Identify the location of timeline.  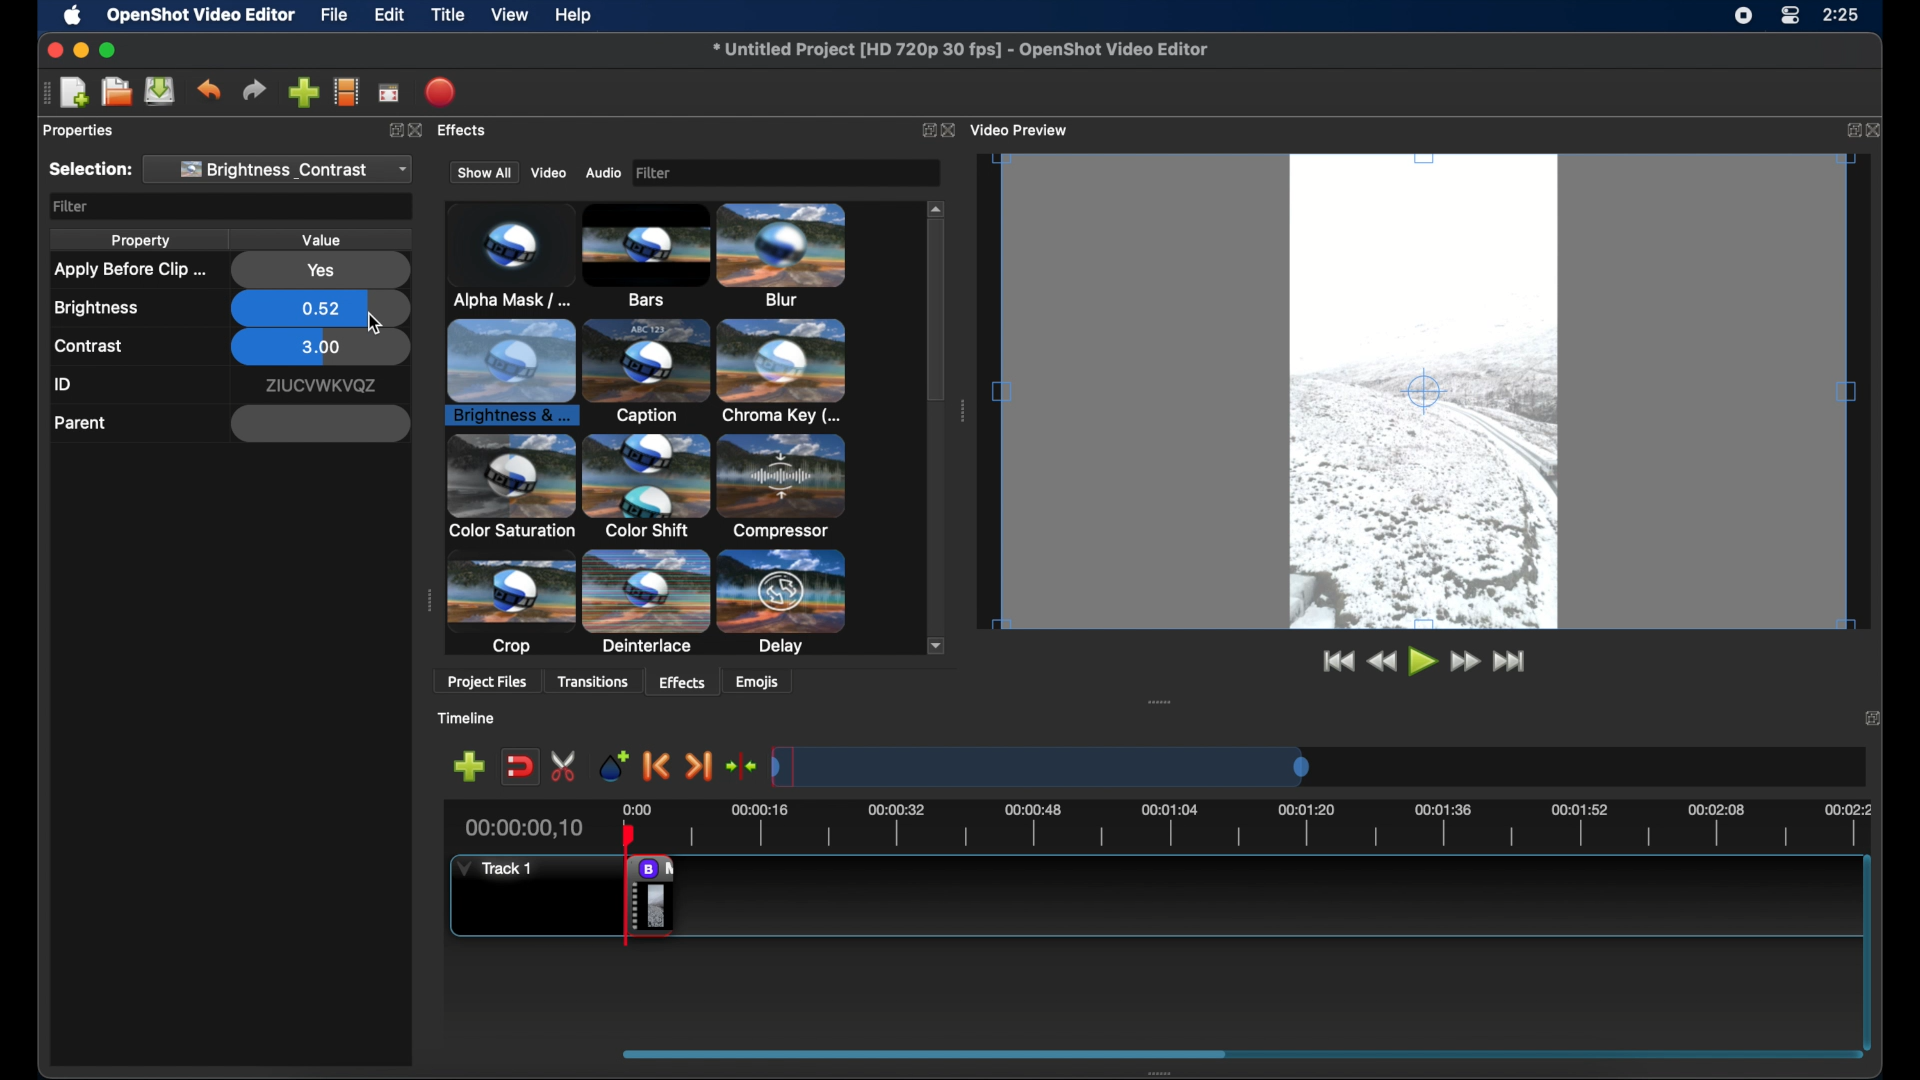
(476, 719).